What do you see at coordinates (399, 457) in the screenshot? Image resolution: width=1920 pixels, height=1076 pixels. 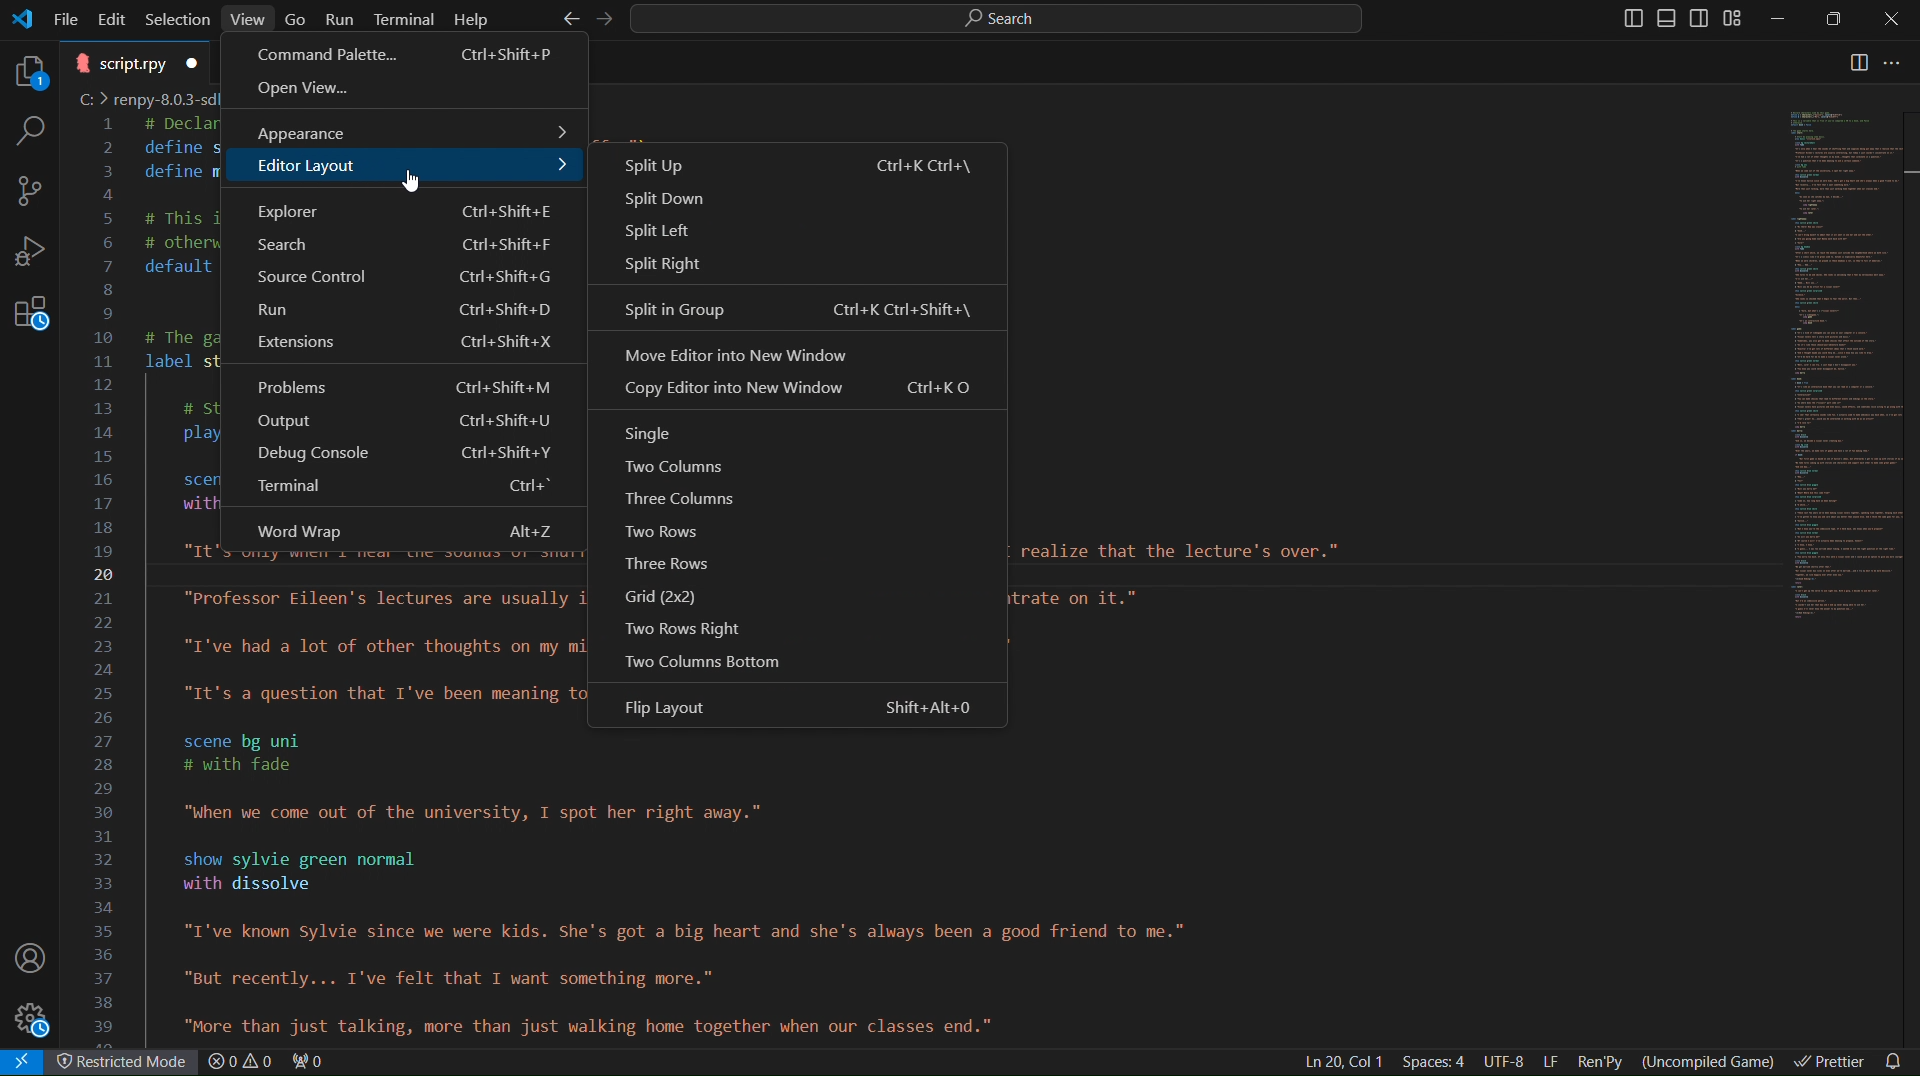 I see `Debug Console   ctrl+shift+Y` at bounding box center [399, 457].